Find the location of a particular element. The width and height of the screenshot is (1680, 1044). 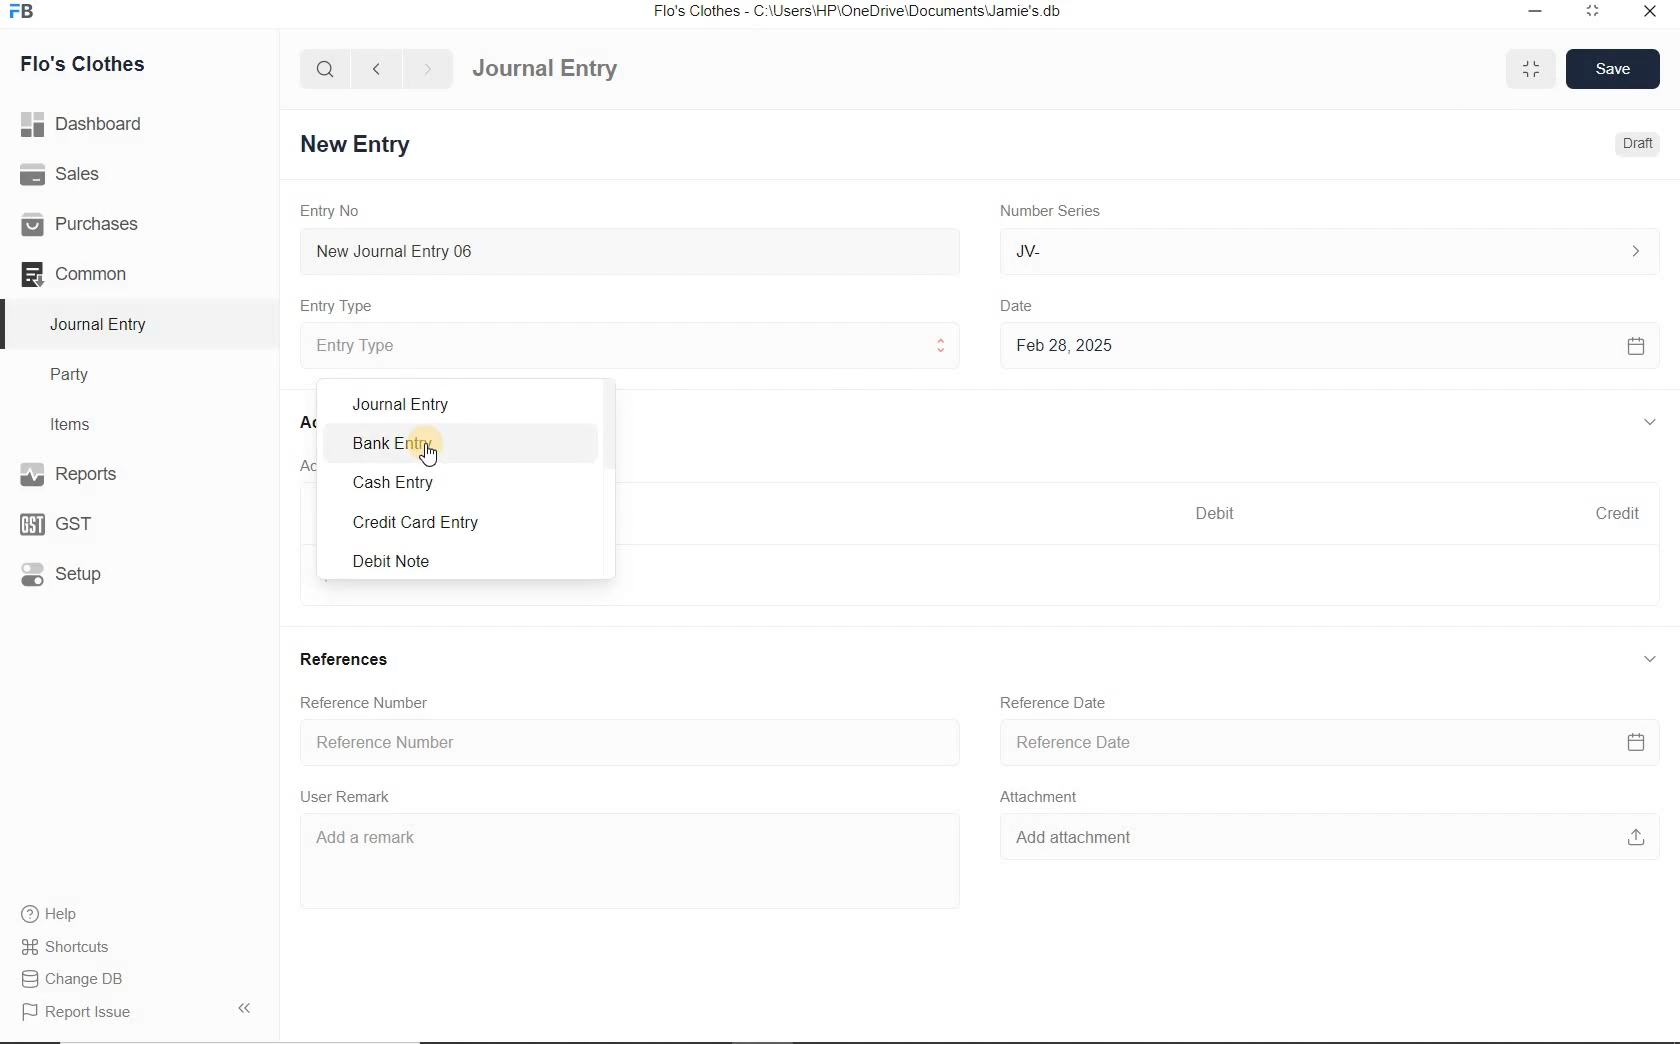

Items is located at coordinates (80, 422).